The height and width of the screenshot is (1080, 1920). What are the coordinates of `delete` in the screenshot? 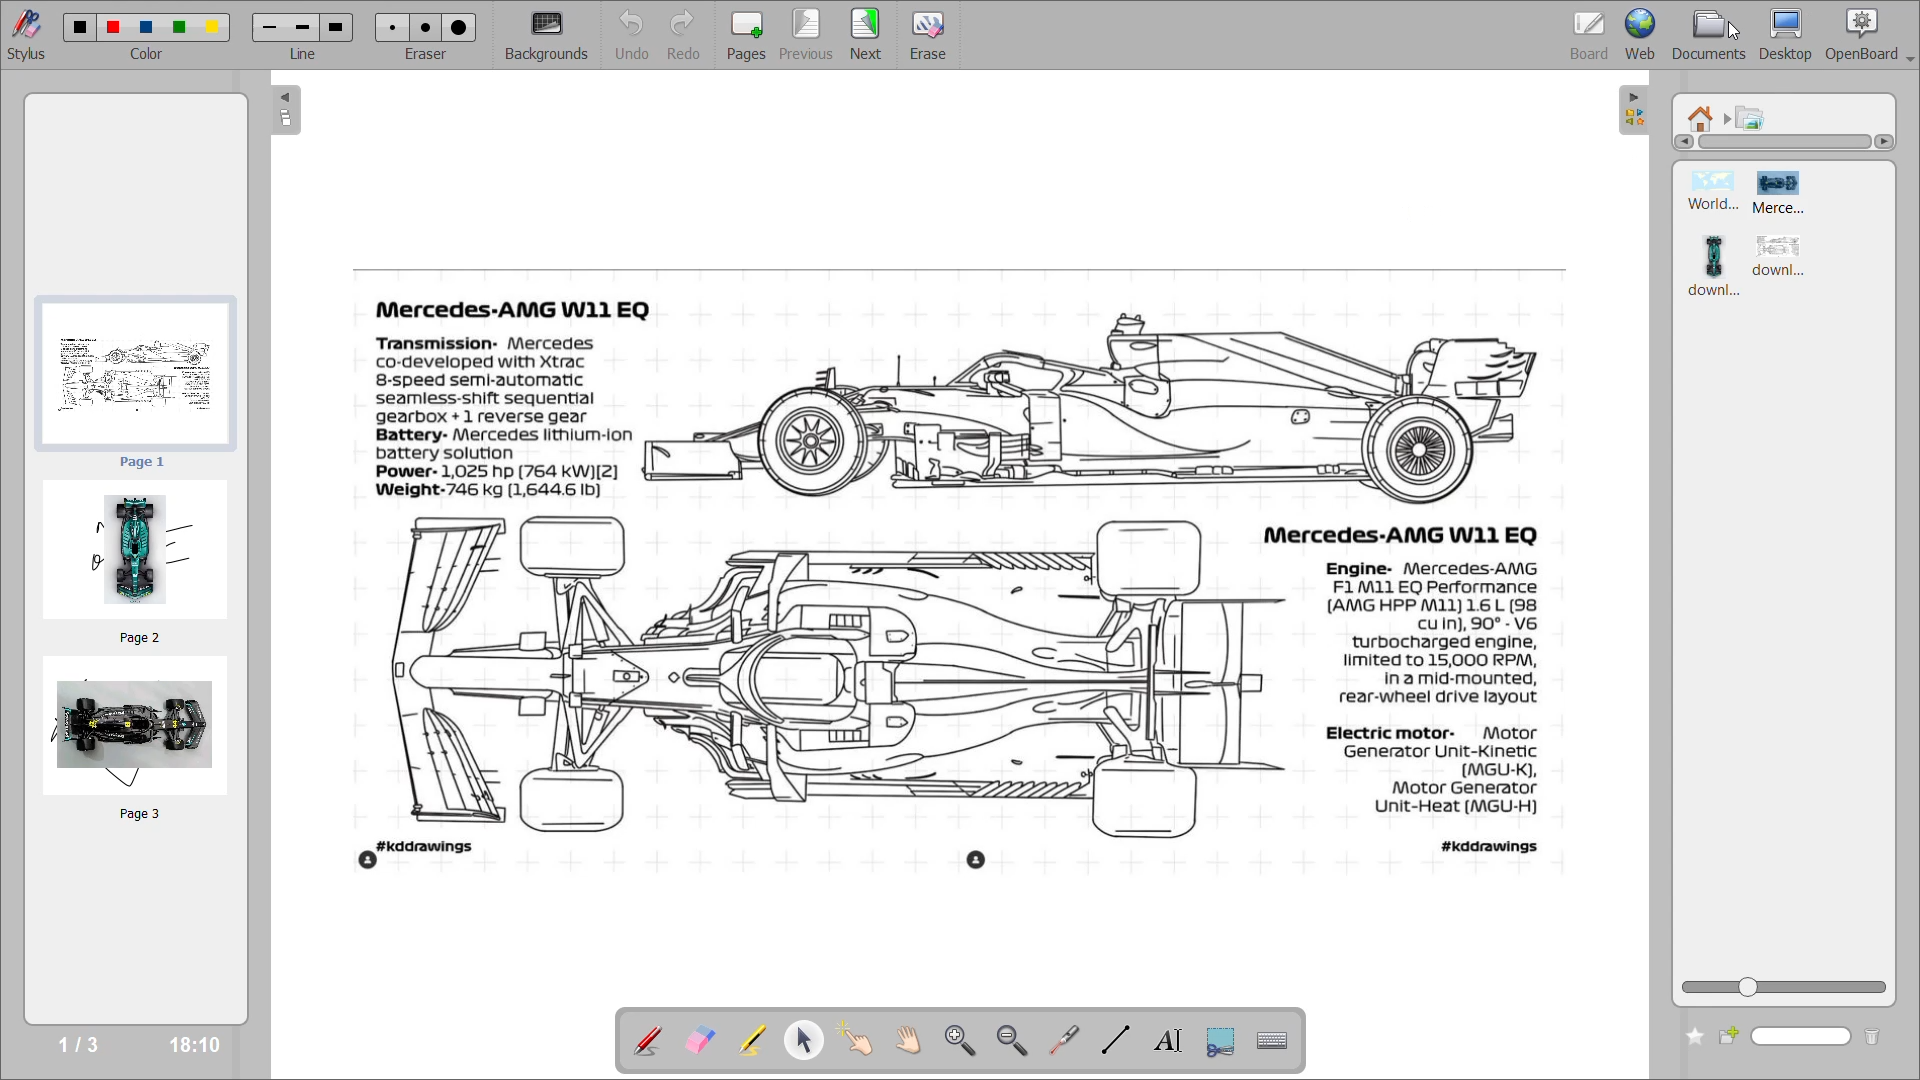 It's located at (1876, 1035).